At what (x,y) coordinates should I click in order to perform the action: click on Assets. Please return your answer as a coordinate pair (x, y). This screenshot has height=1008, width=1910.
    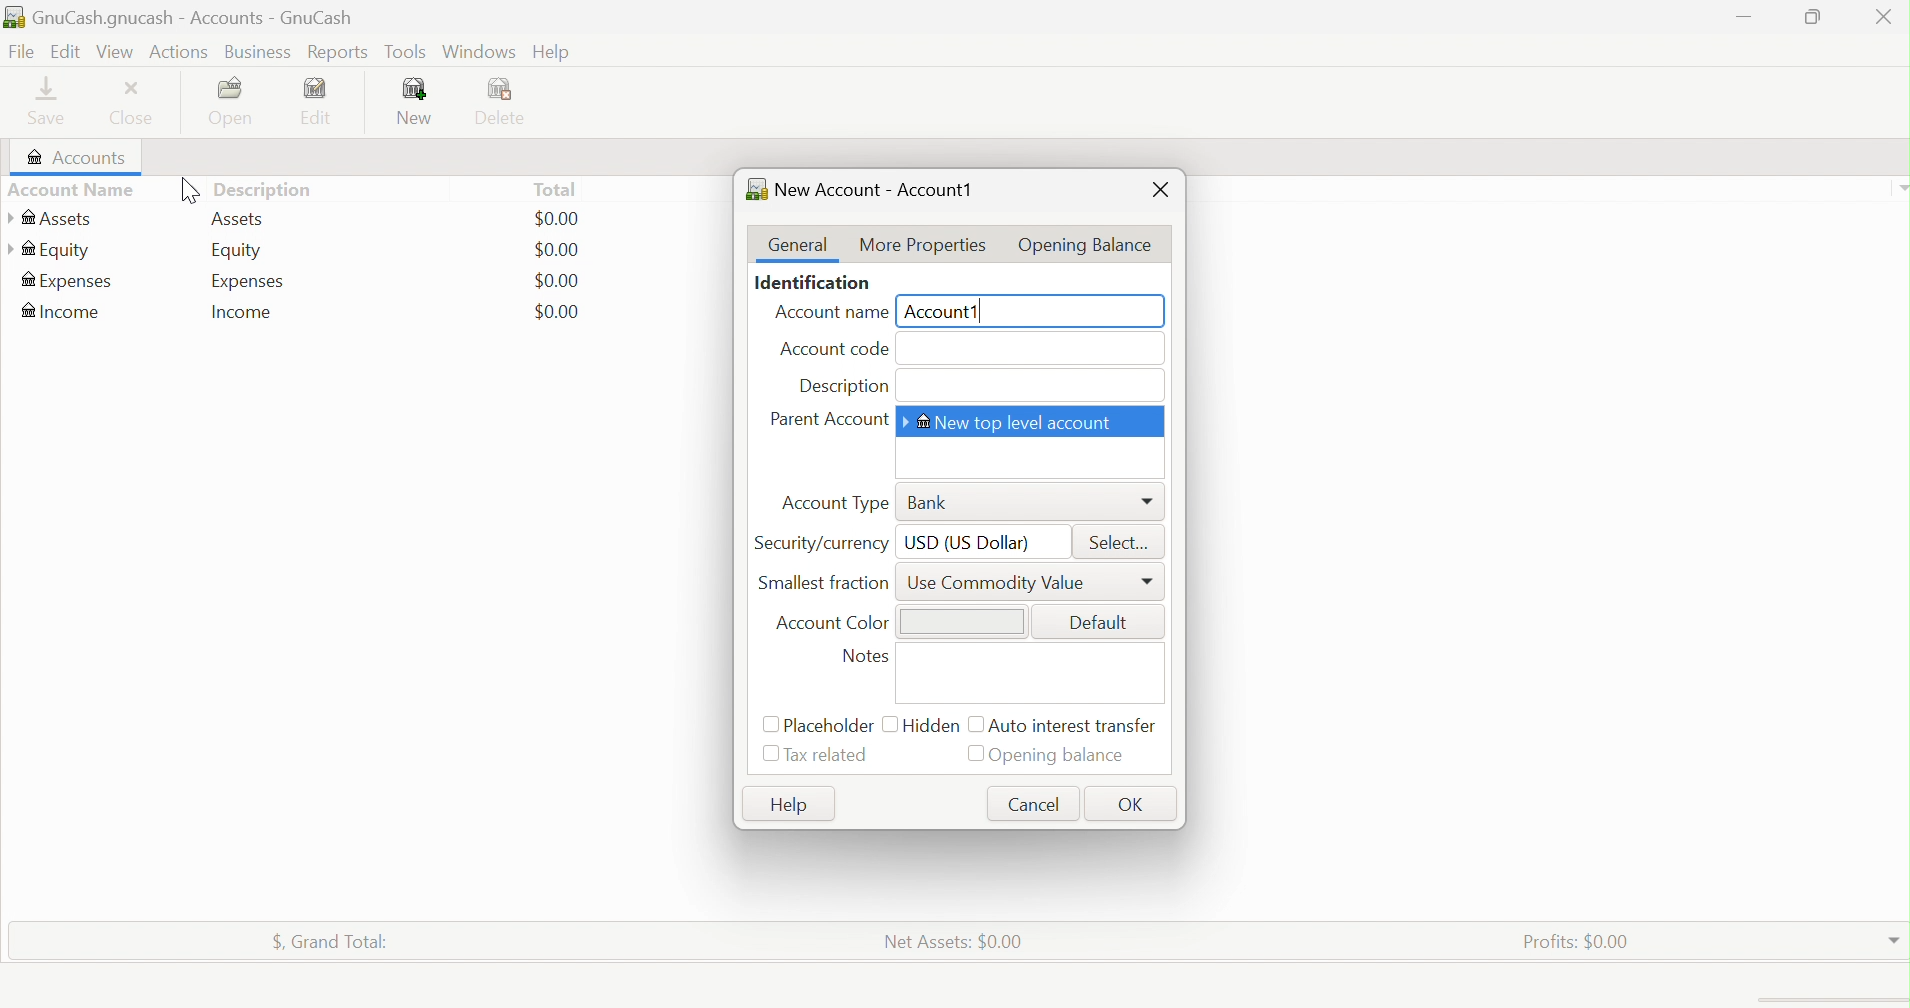
    Looking at the image, I should click on (241, 219).